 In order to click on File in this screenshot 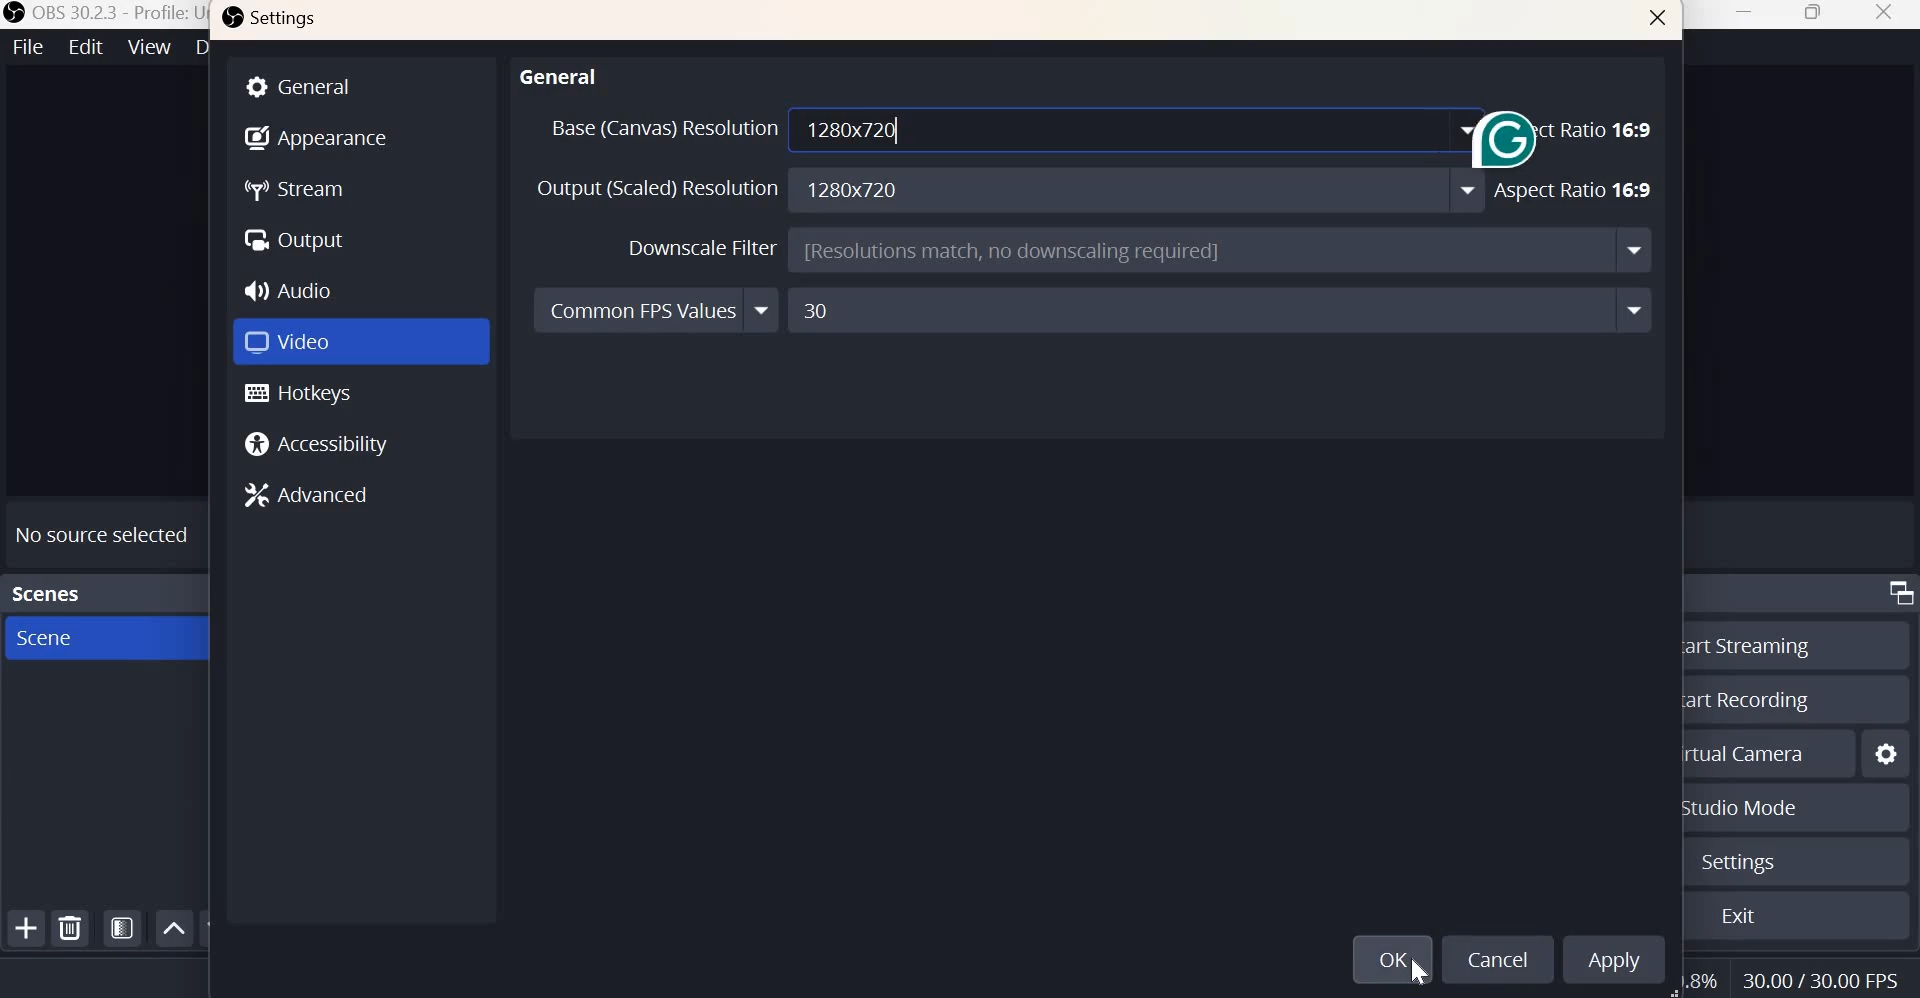, I will do `click(26, 47)`.